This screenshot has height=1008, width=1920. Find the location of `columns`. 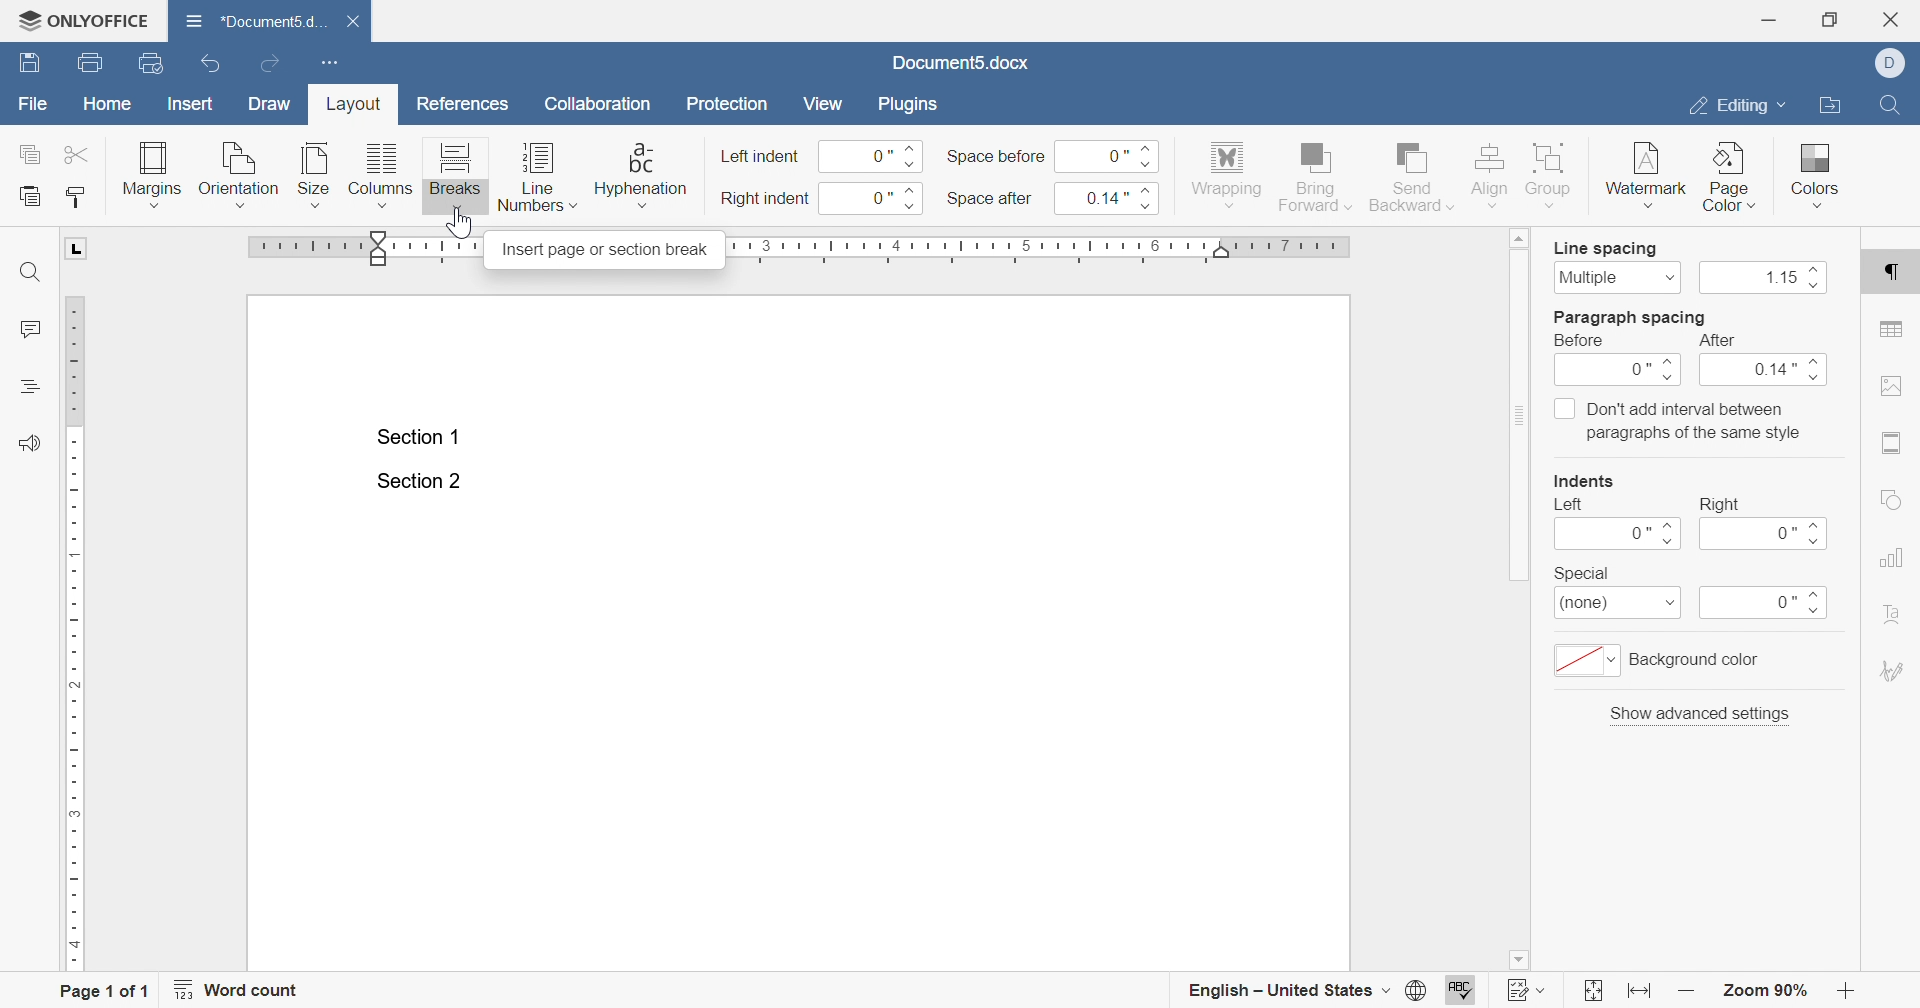

columns is located at coordinates (379, 174).